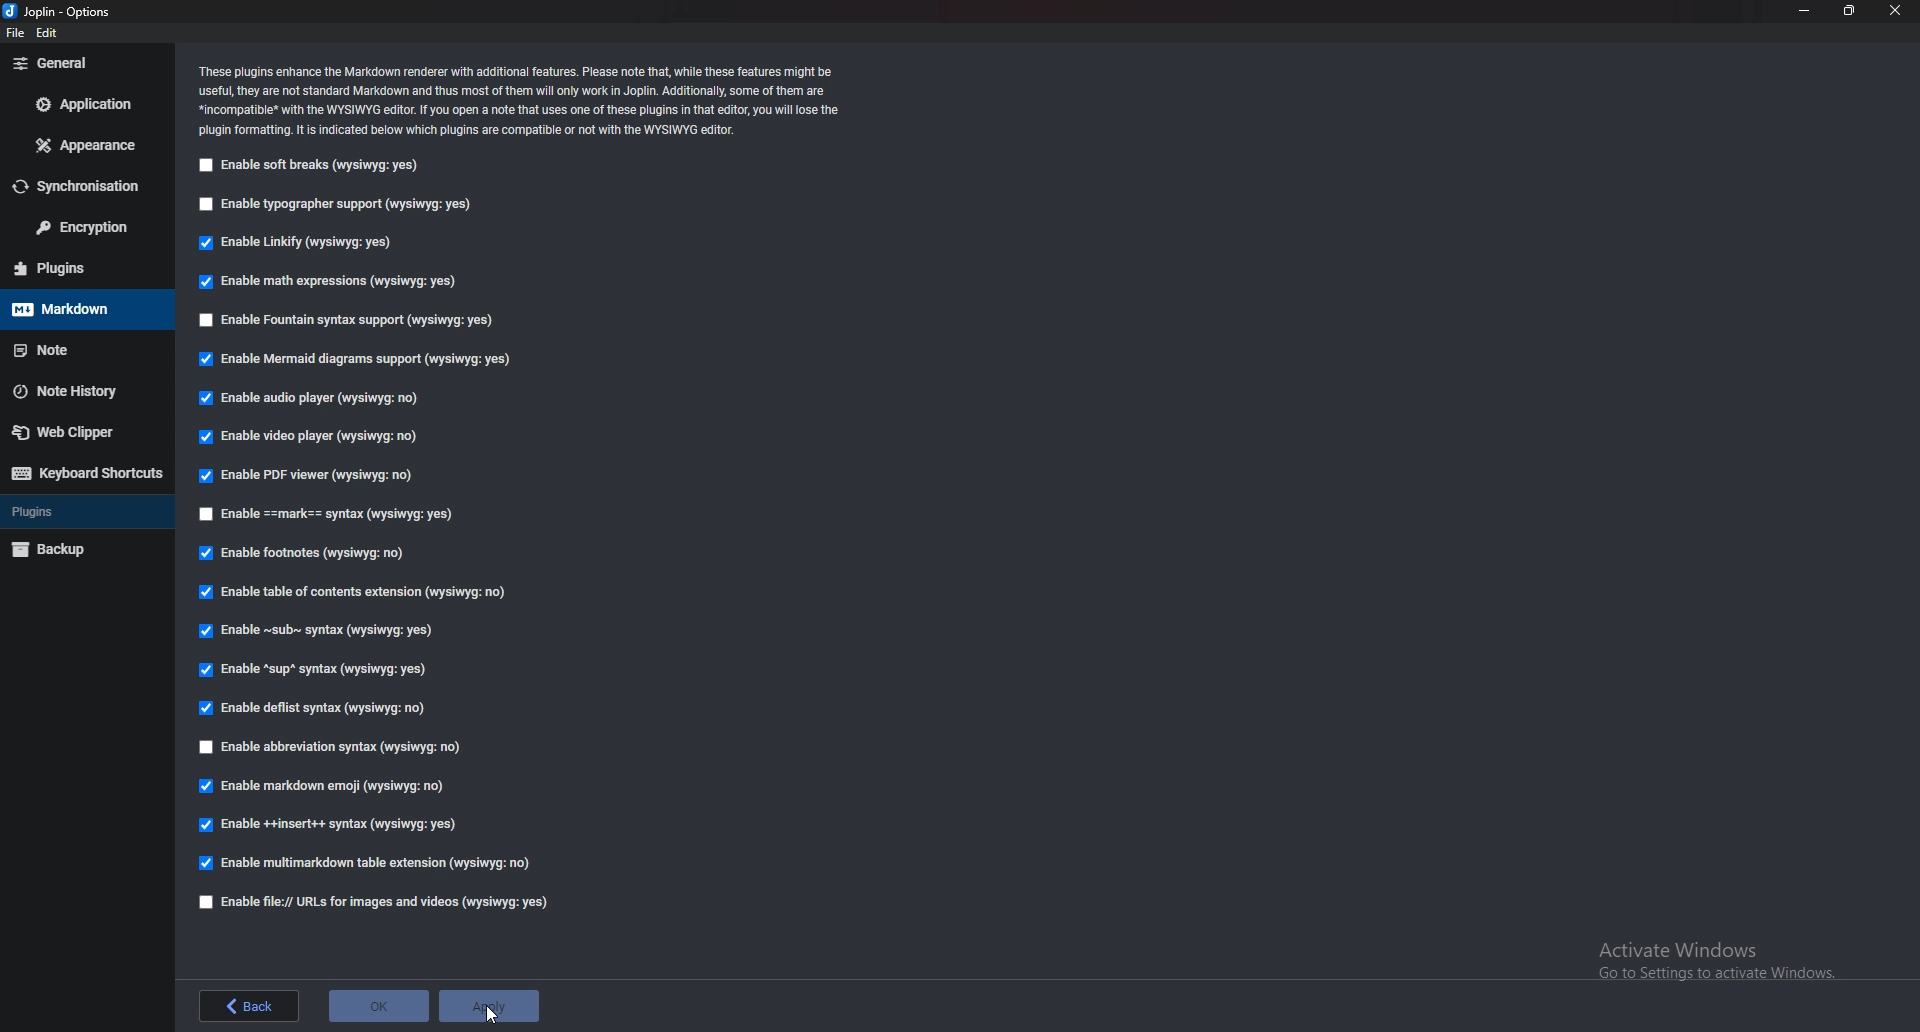 This screenshot has height=1032, width=1920. Describe the element at coordinates (82, 188) in the screenshot. I see `Synchronization` at that location.